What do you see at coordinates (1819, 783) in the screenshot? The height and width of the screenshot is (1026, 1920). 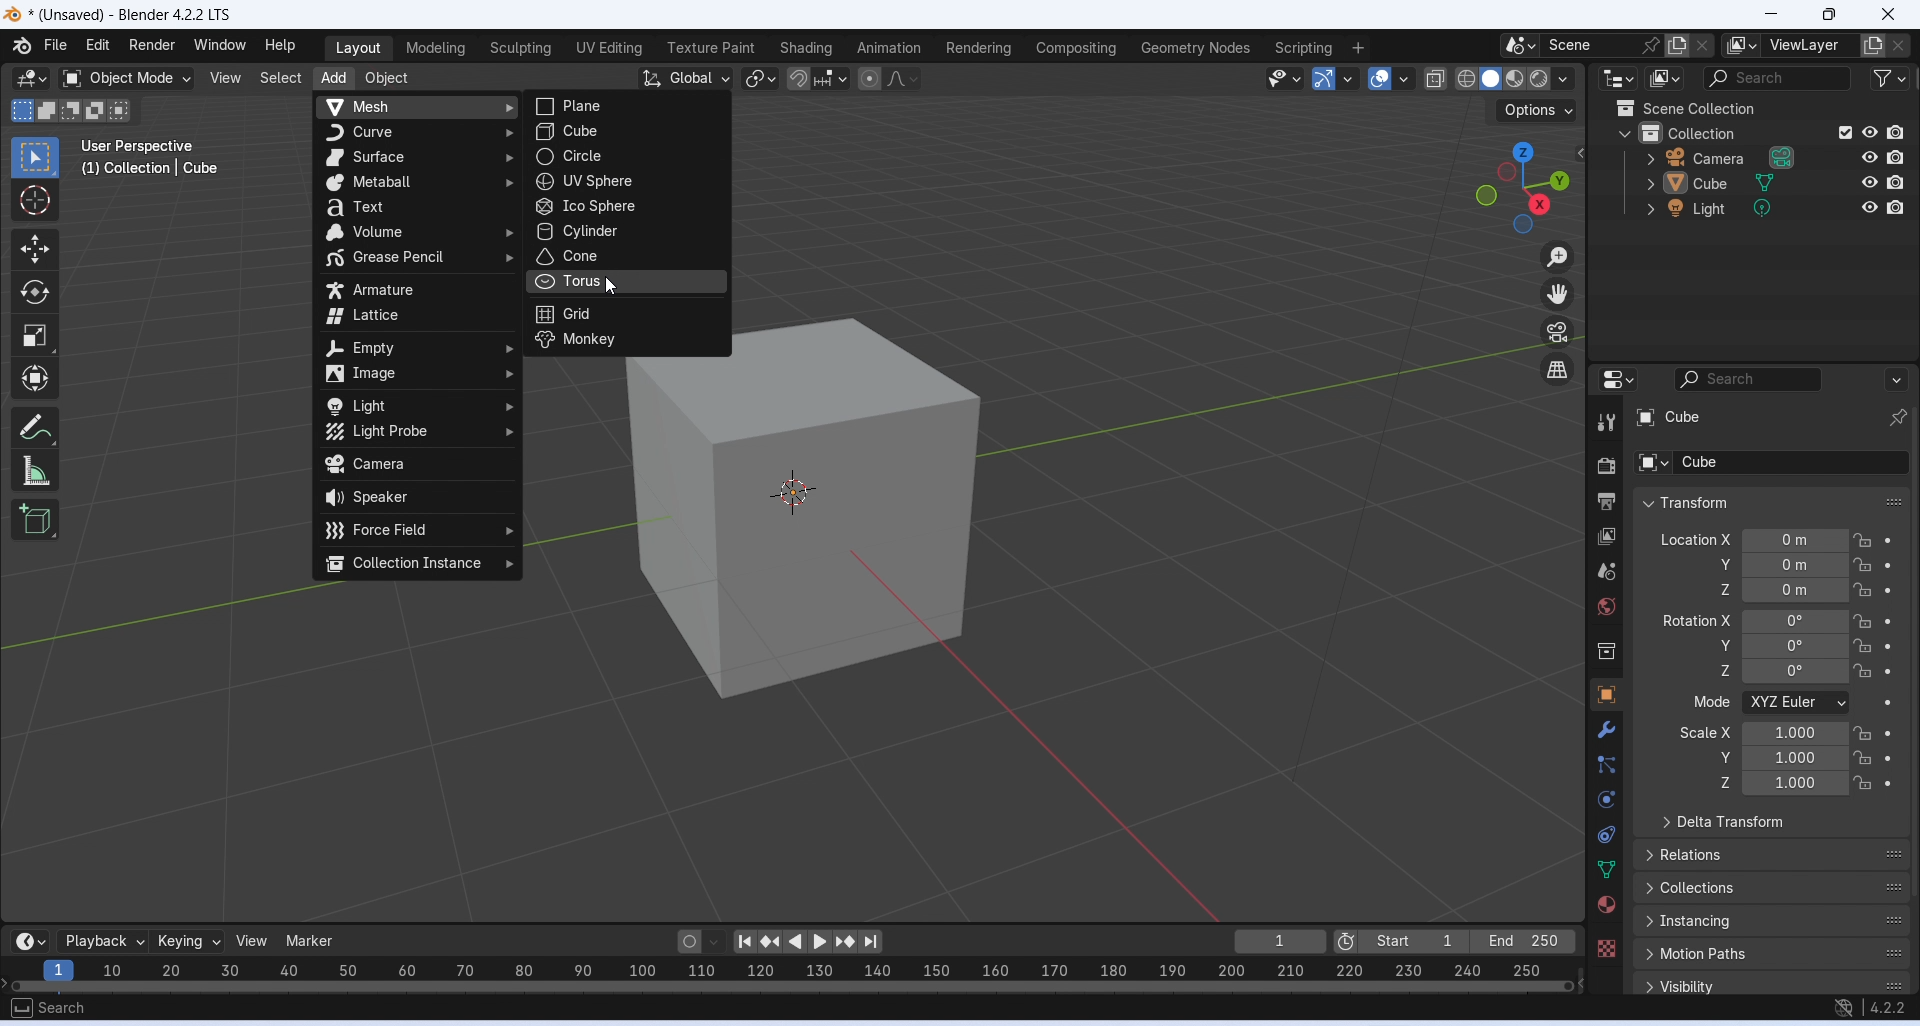 I see `Z scale` at bounding box center [1819, 783].